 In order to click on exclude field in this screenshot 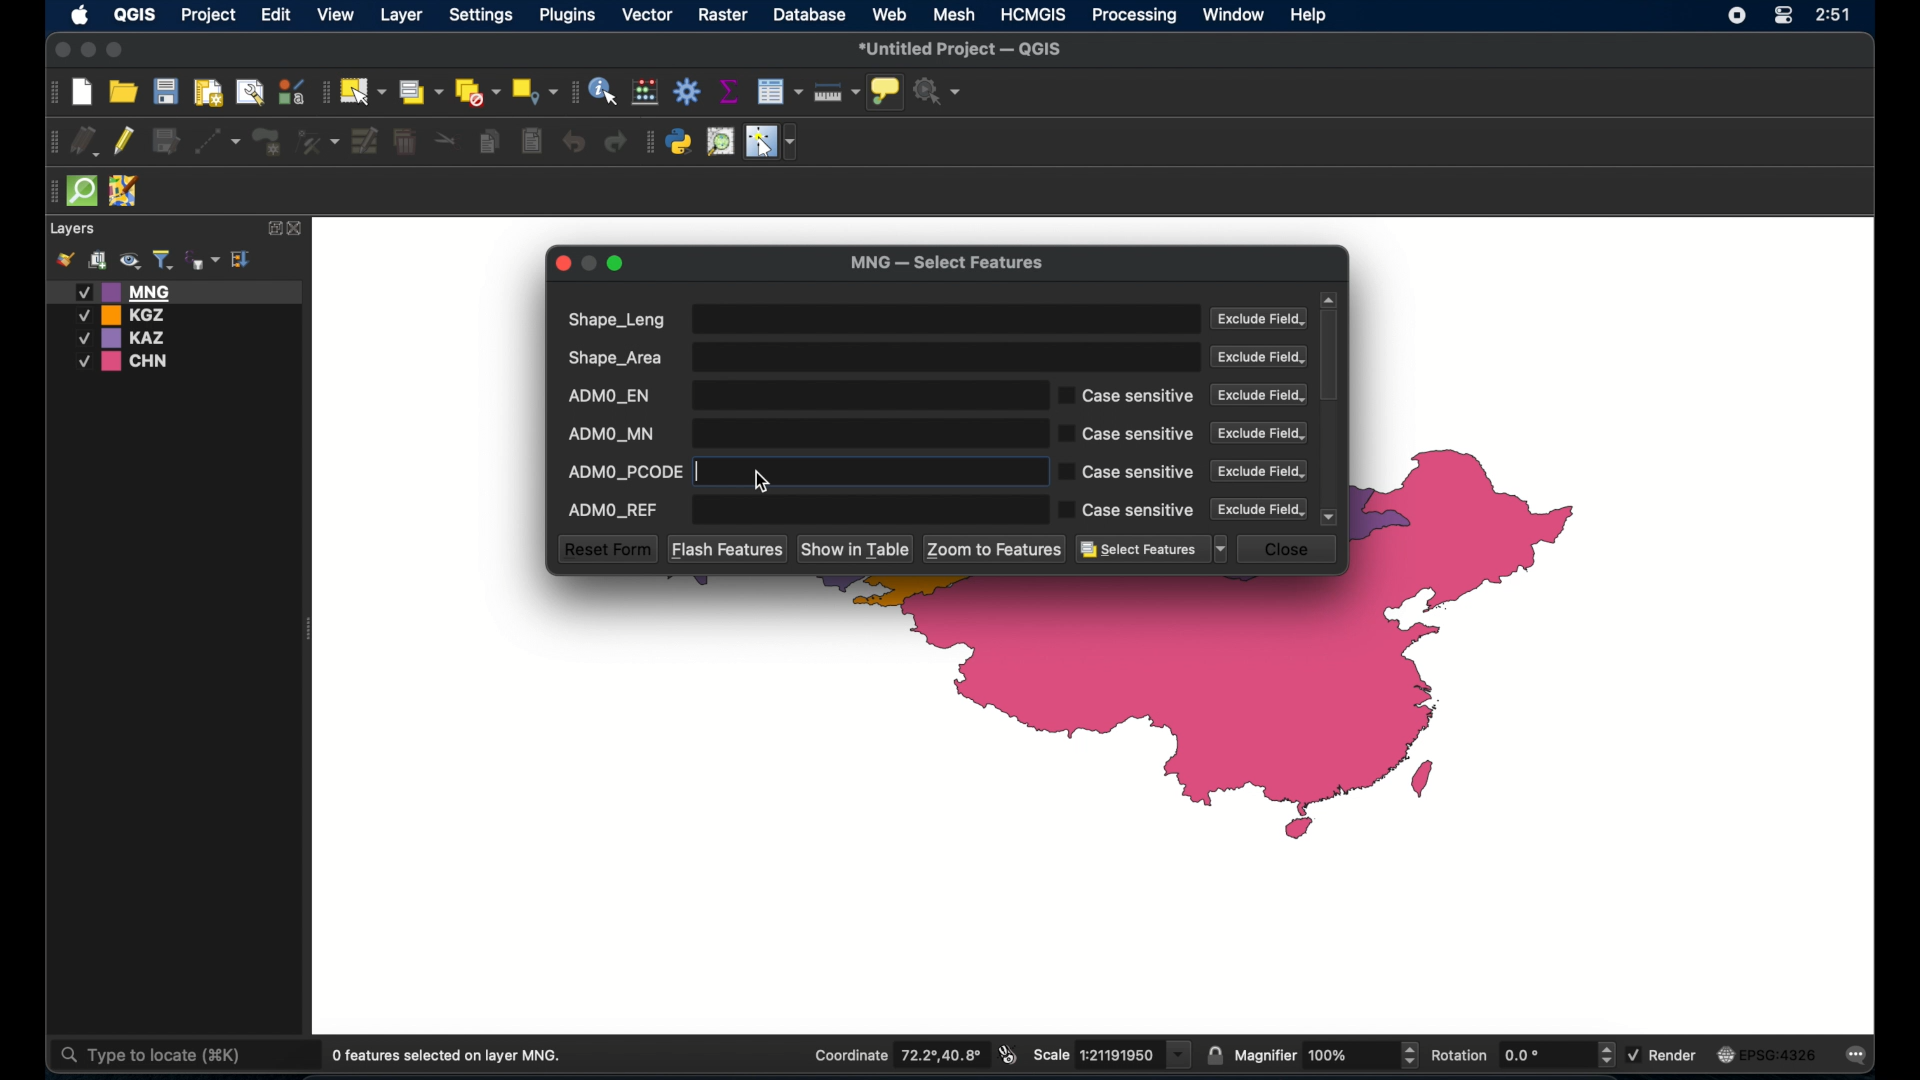, I will do `click(1261, 509)`.